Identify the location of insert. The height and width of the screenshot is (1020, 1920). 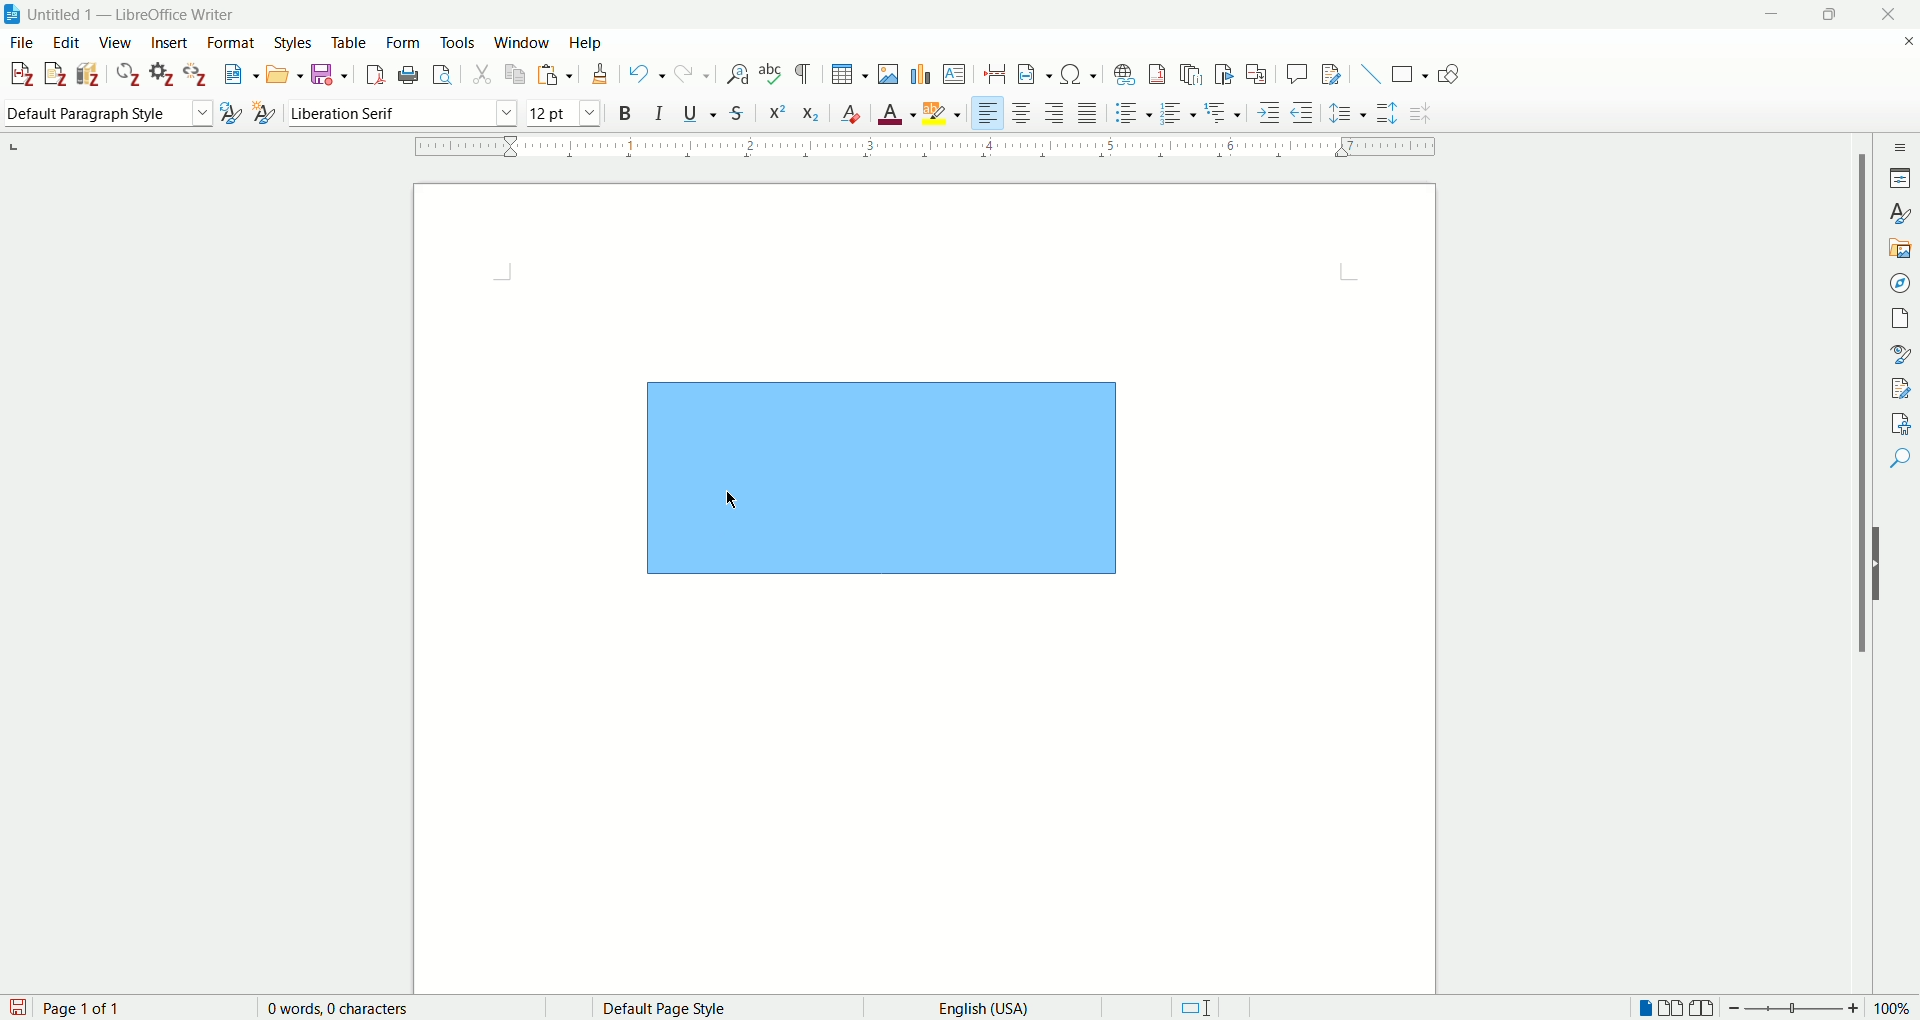
(172, 43).